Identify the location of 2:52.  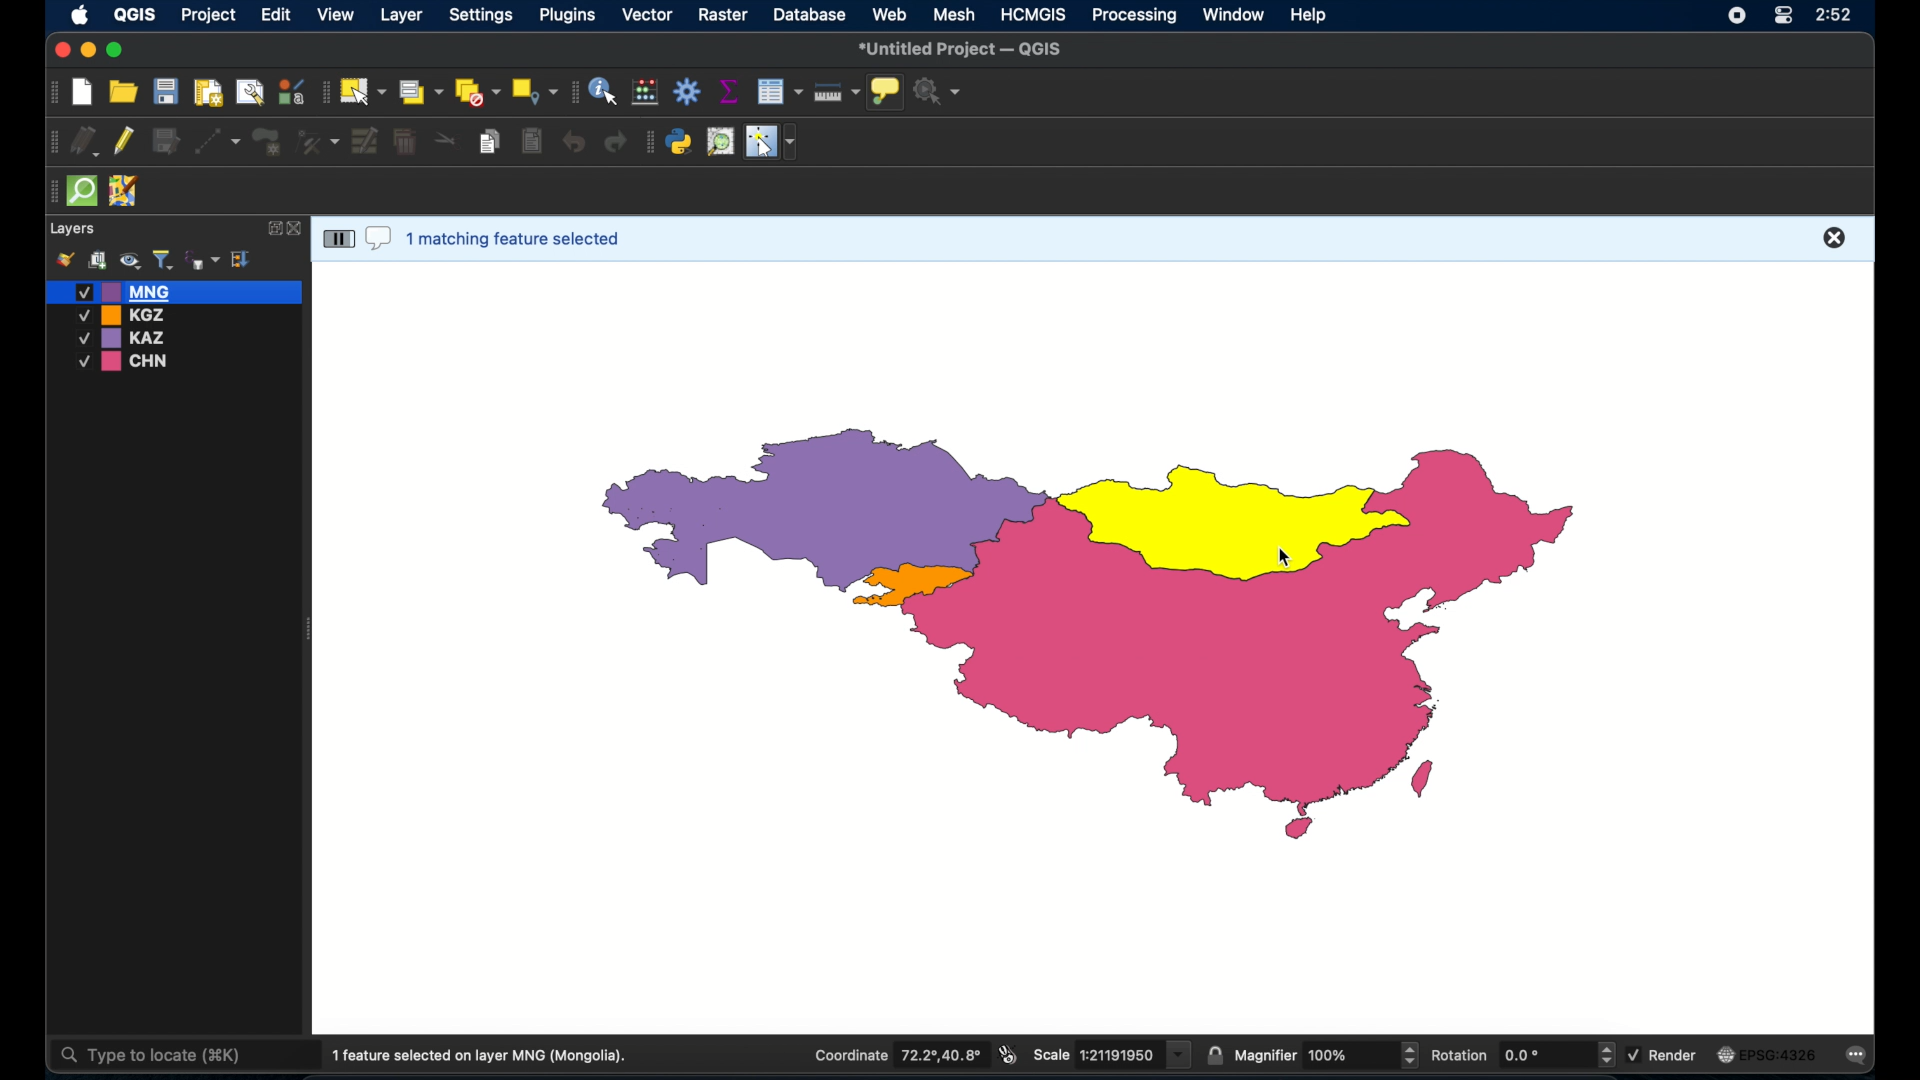
(1832, 16).